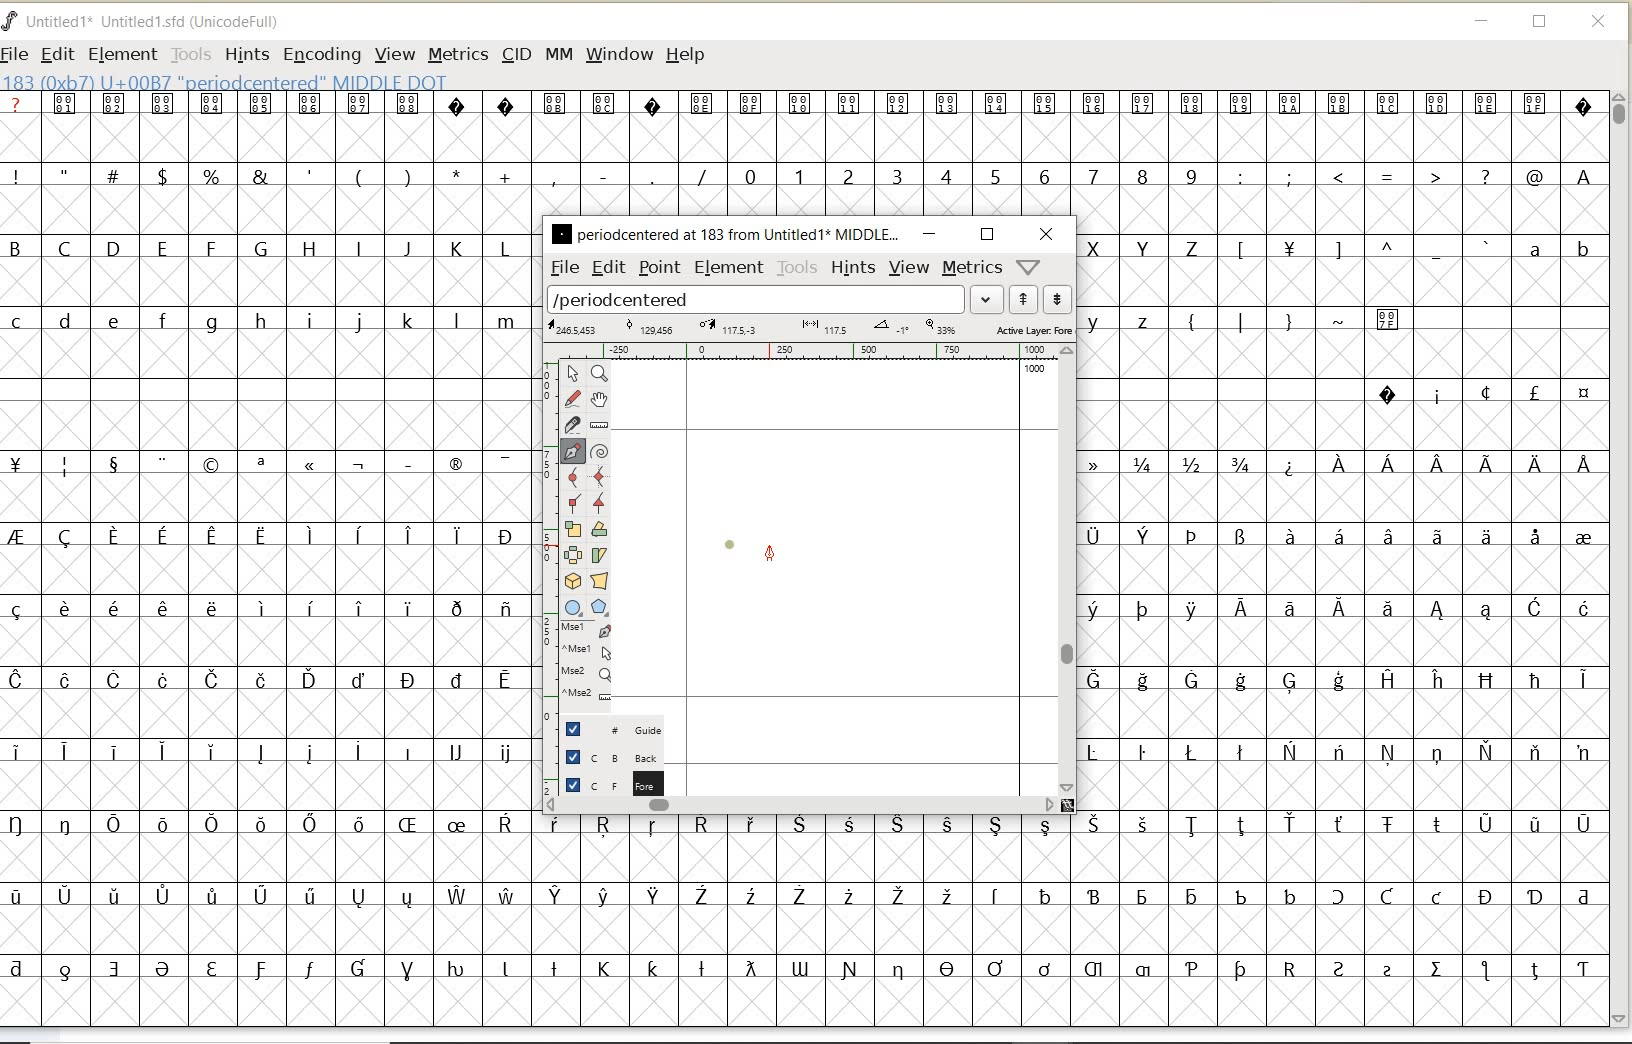 Image resolution: width=1632 pixels, height=1044 pixels. I want to click on change whether spiro is active or not, so click(599, 449).